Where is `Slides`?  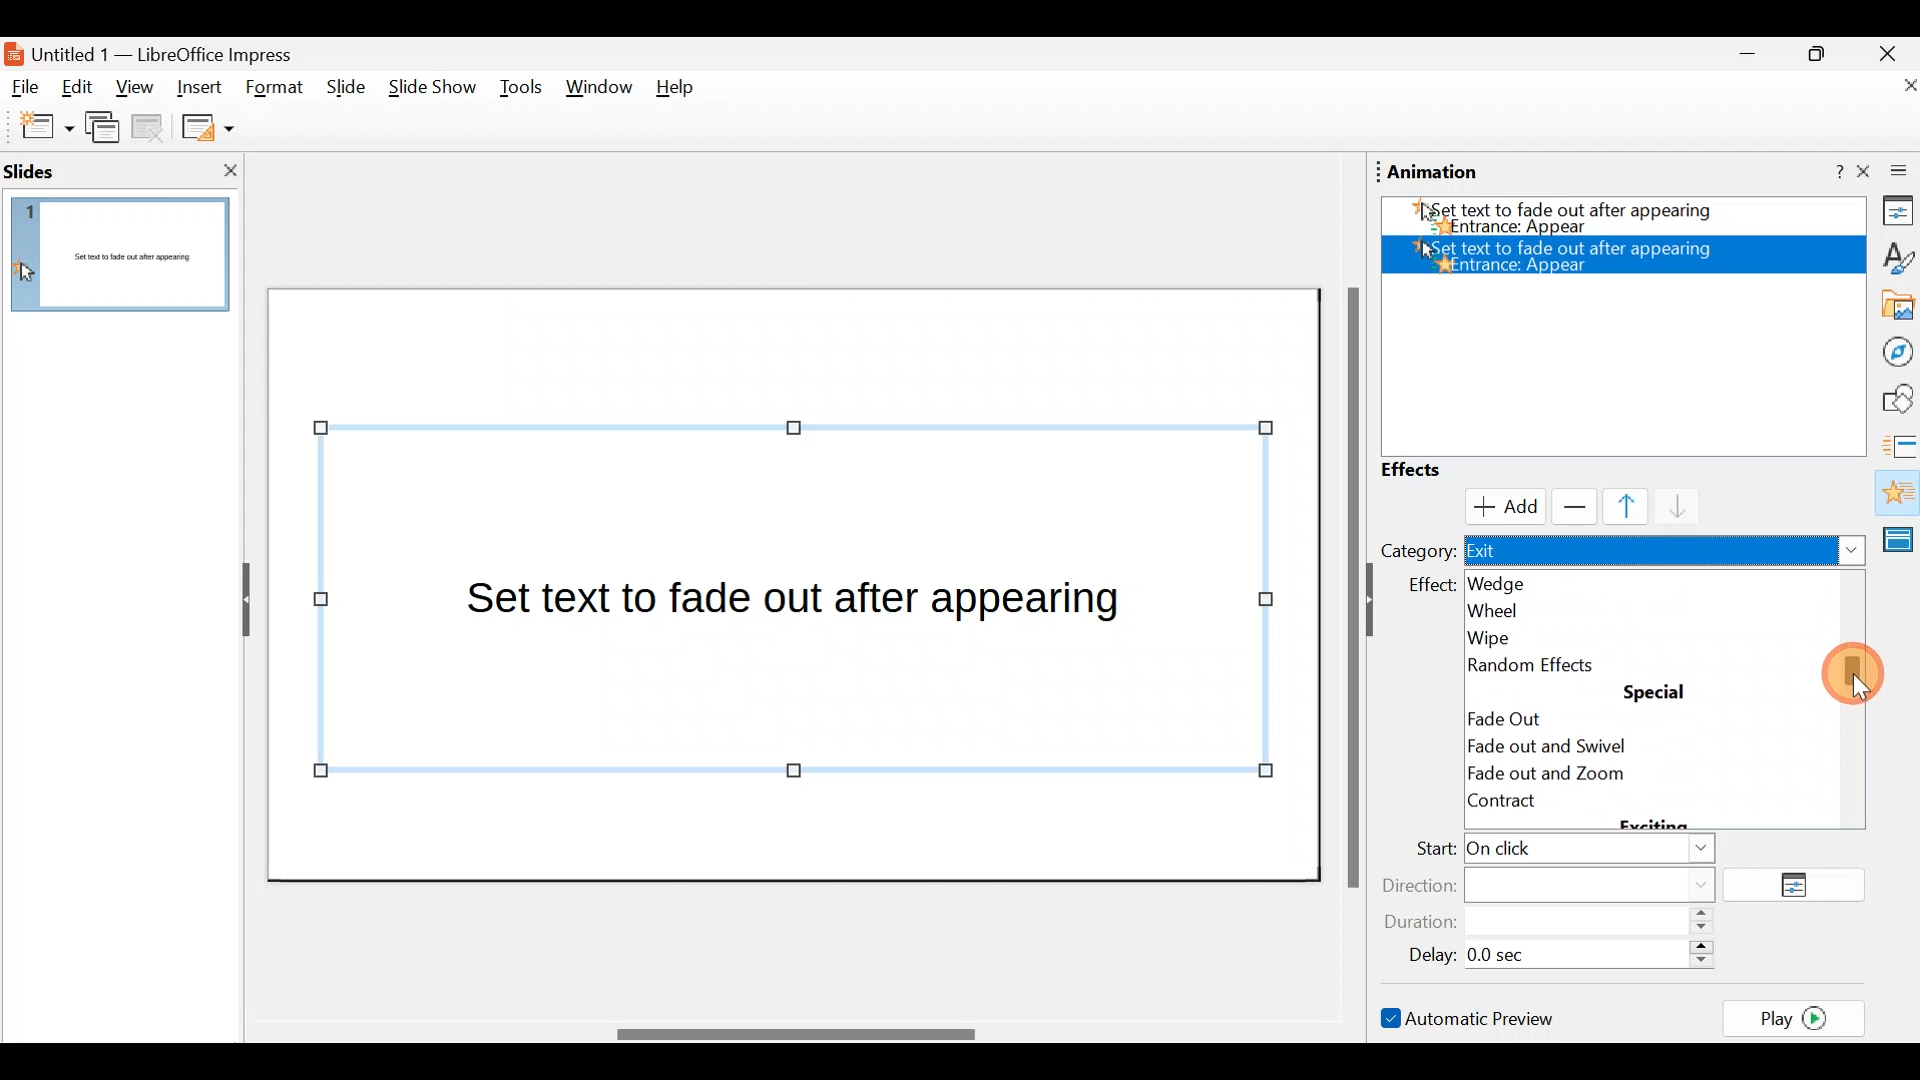 Slides is located at coordinates (64, 170).